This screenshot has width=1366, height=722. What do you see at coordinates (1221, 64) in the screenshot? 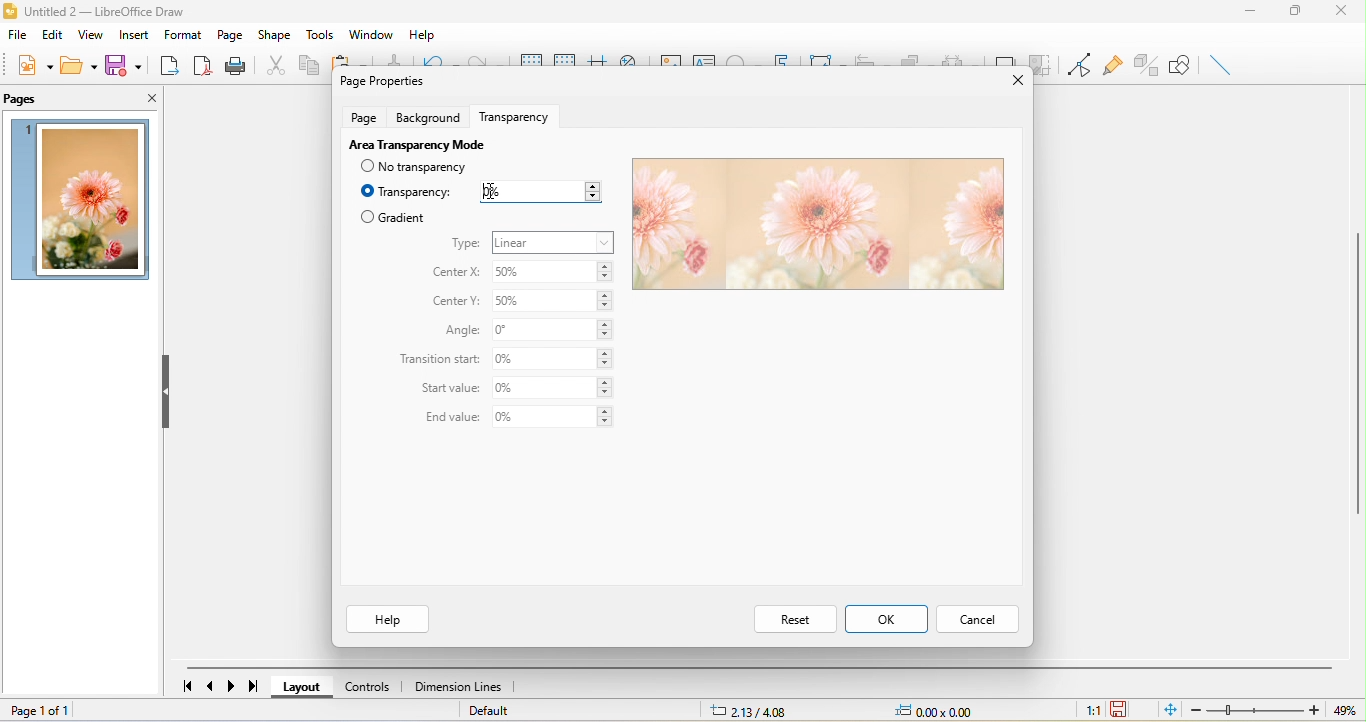
I see `insert line` at bounding box center [1221, 64].